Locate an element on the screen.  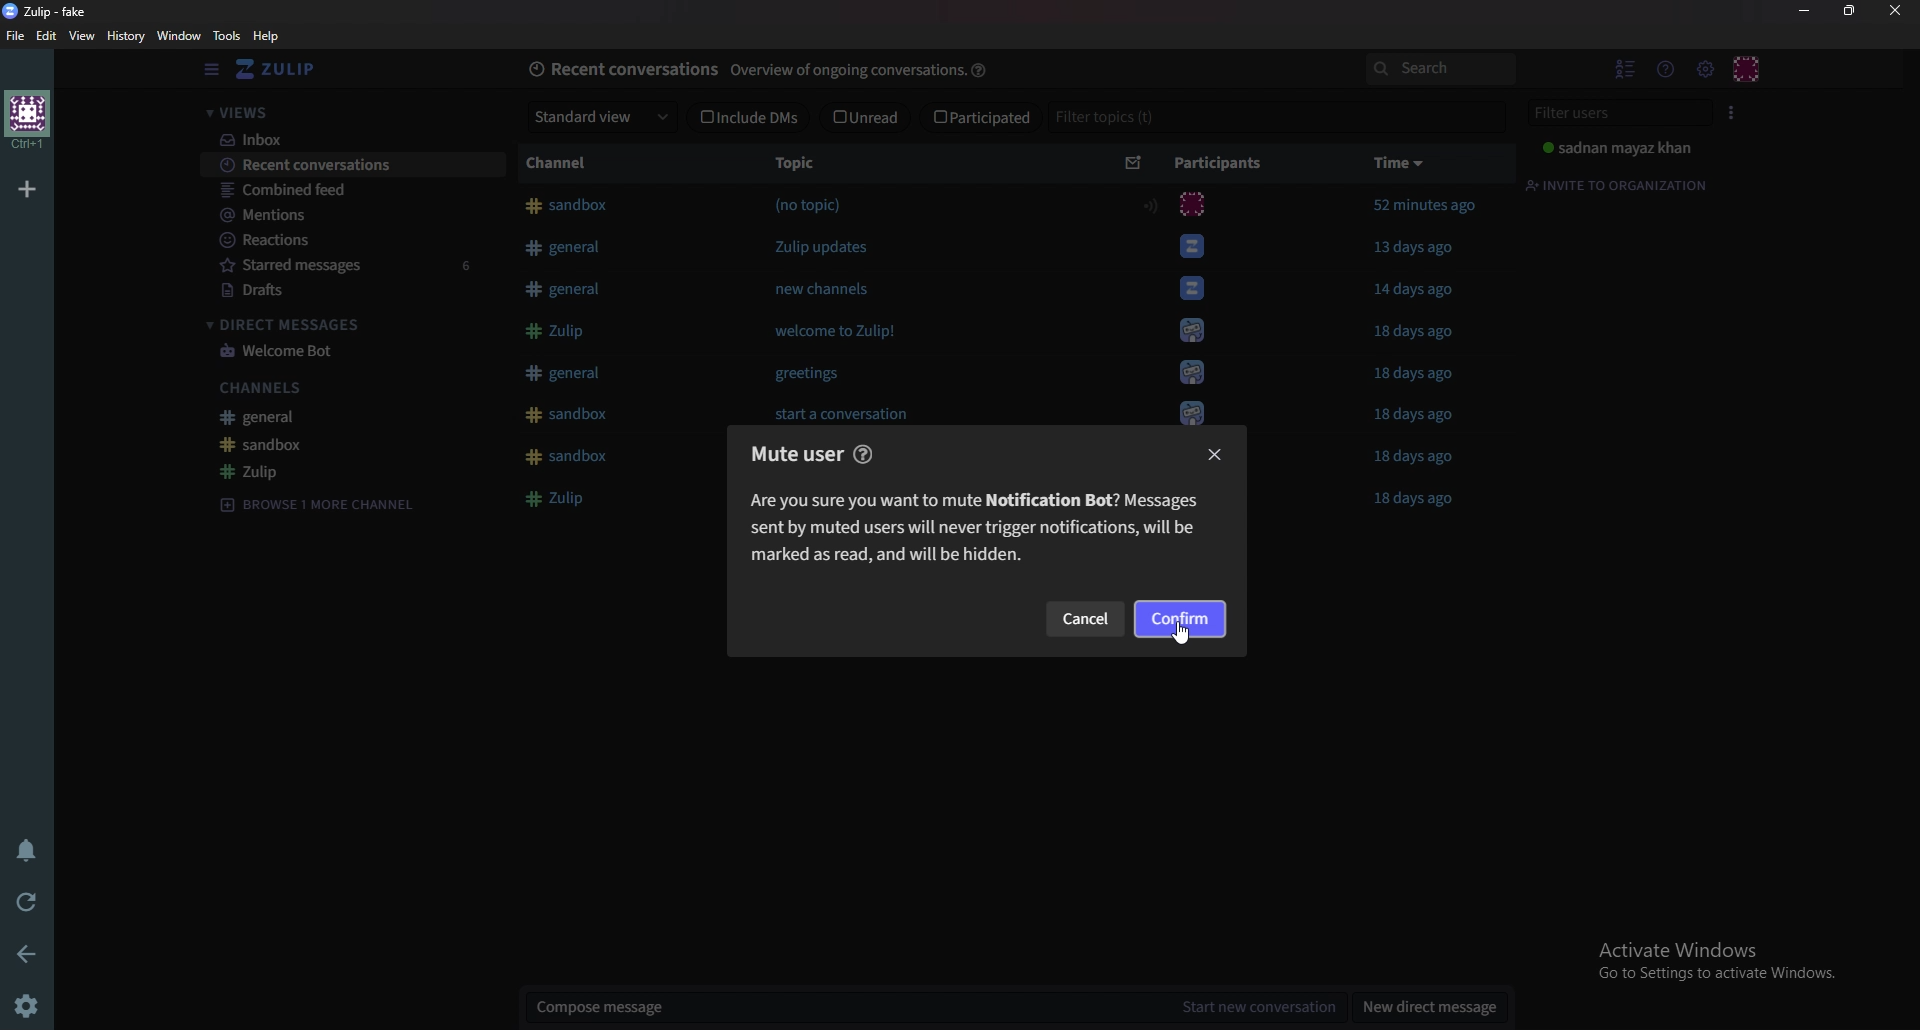
Start new conversation is located at coordinates (1256, 1007).